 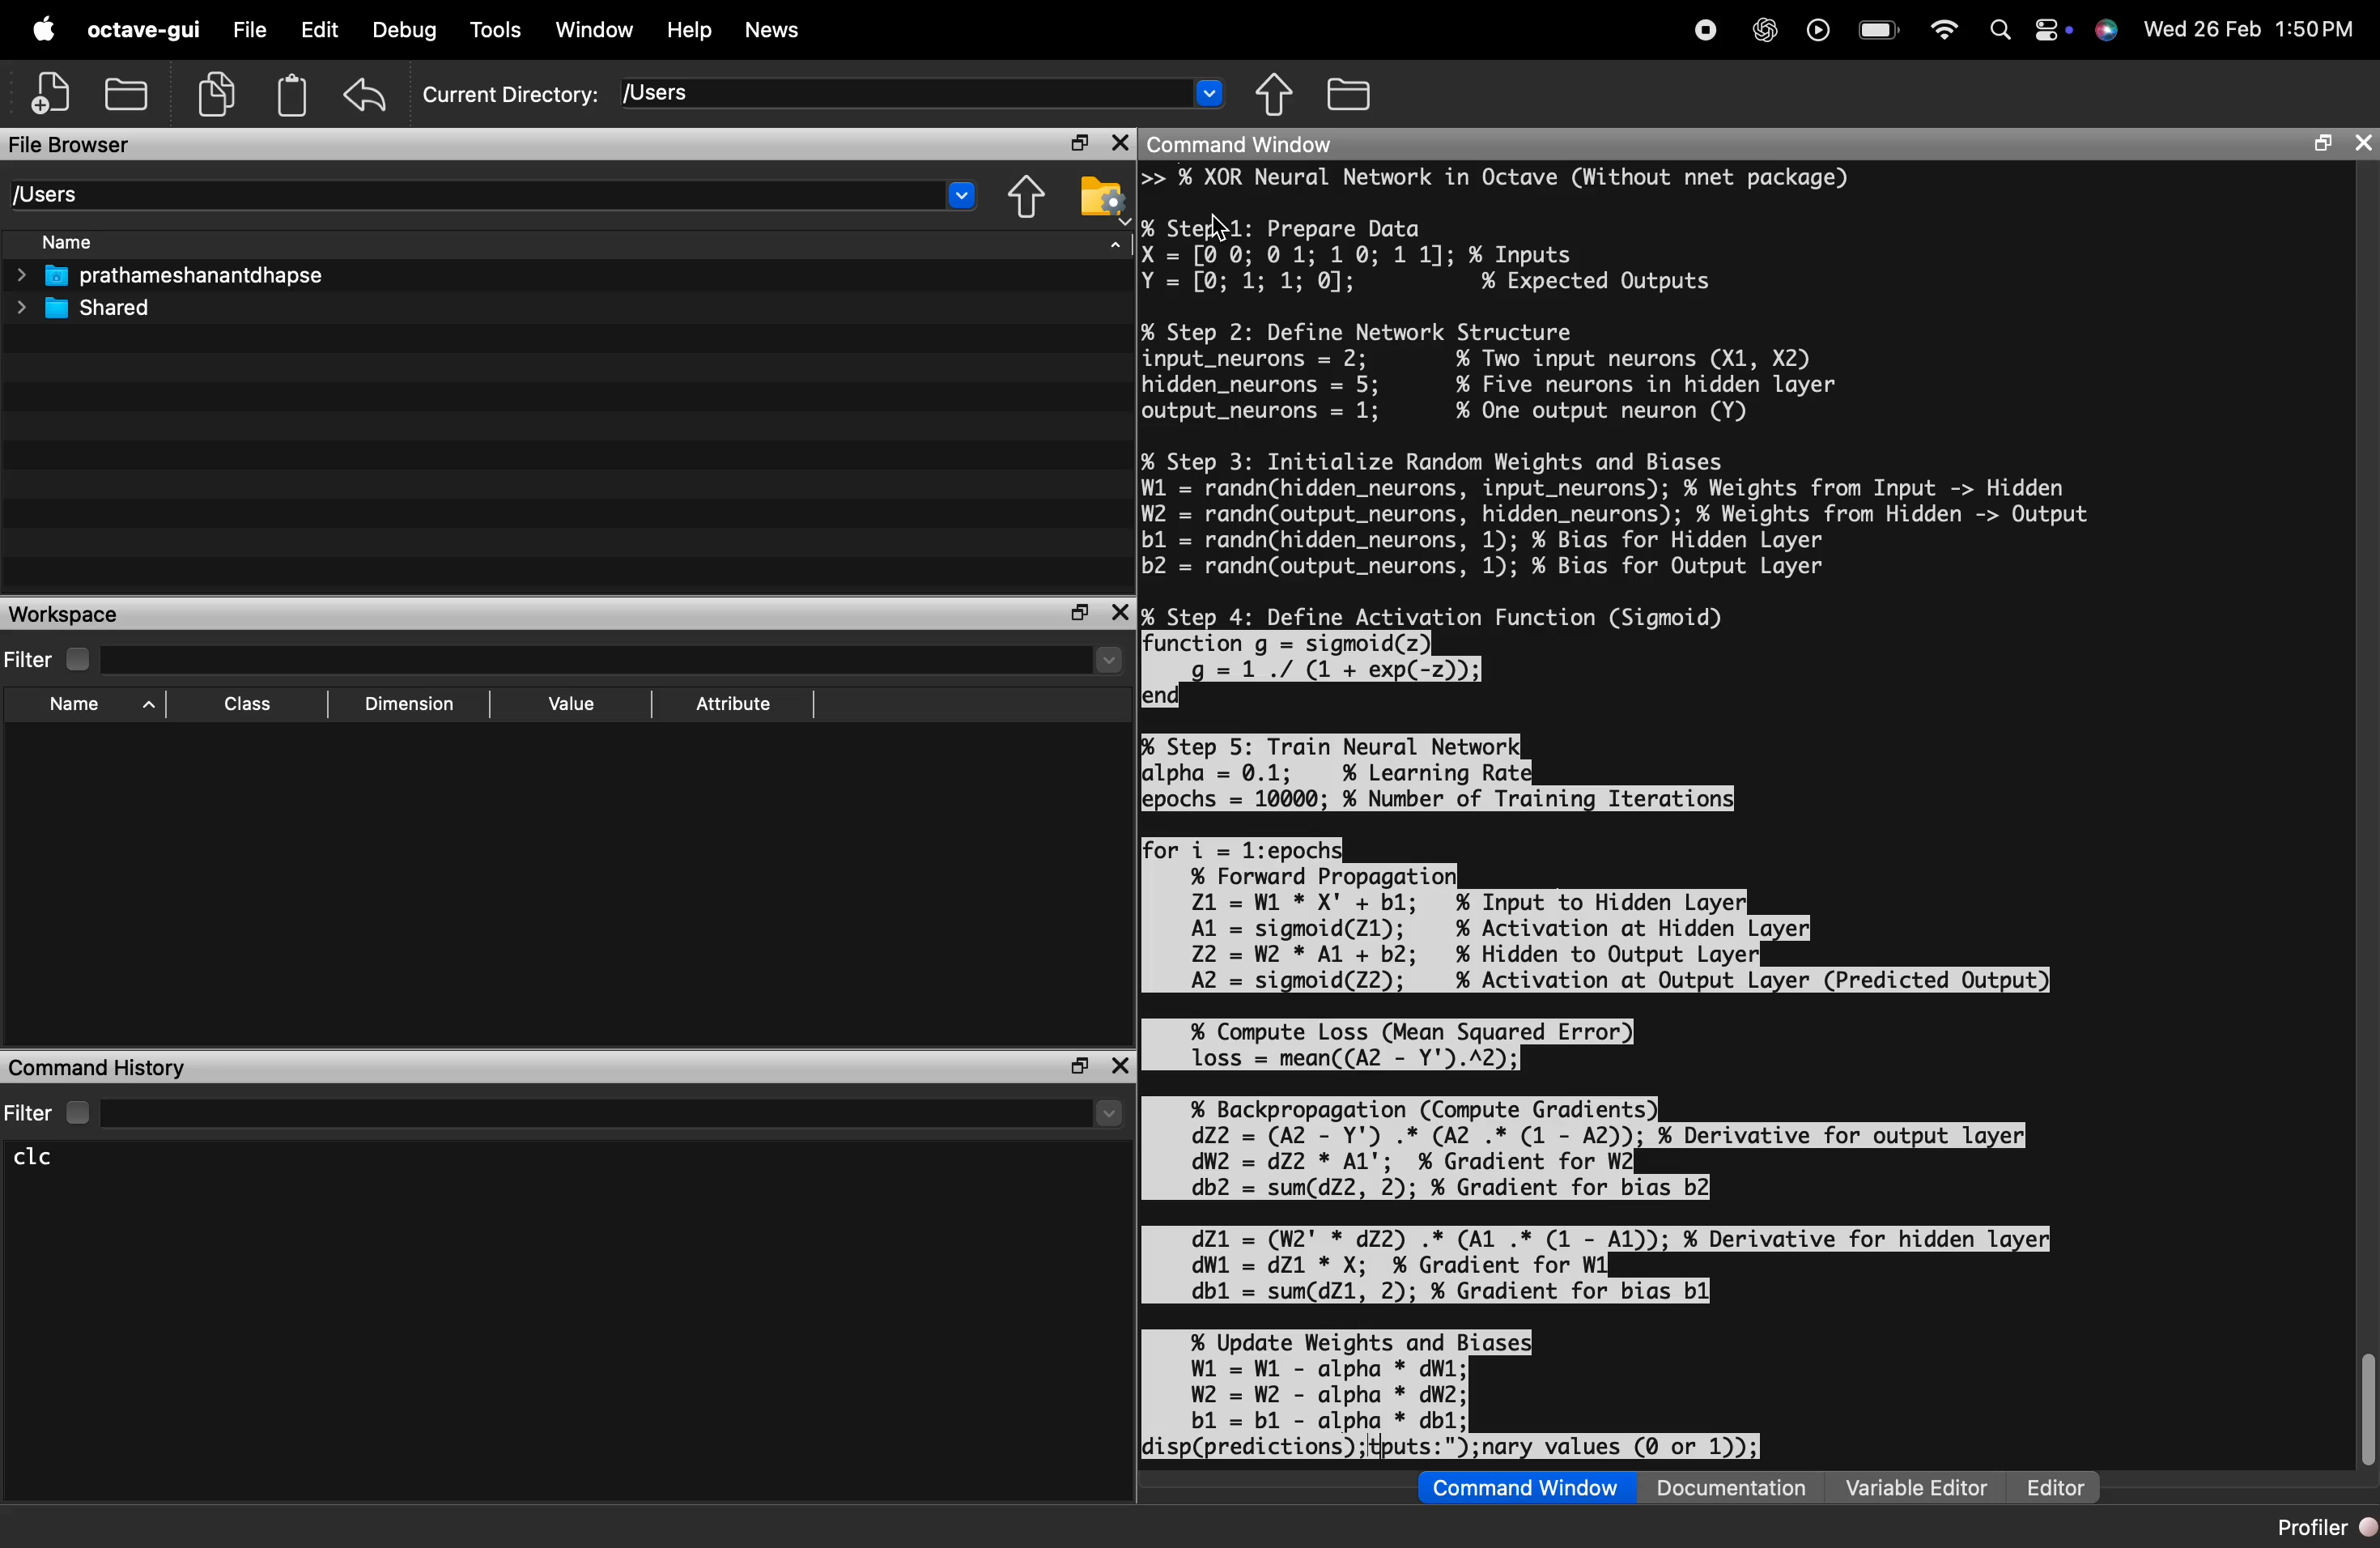 I want to click on Chat Gpt, so click(x=1760, y=32).